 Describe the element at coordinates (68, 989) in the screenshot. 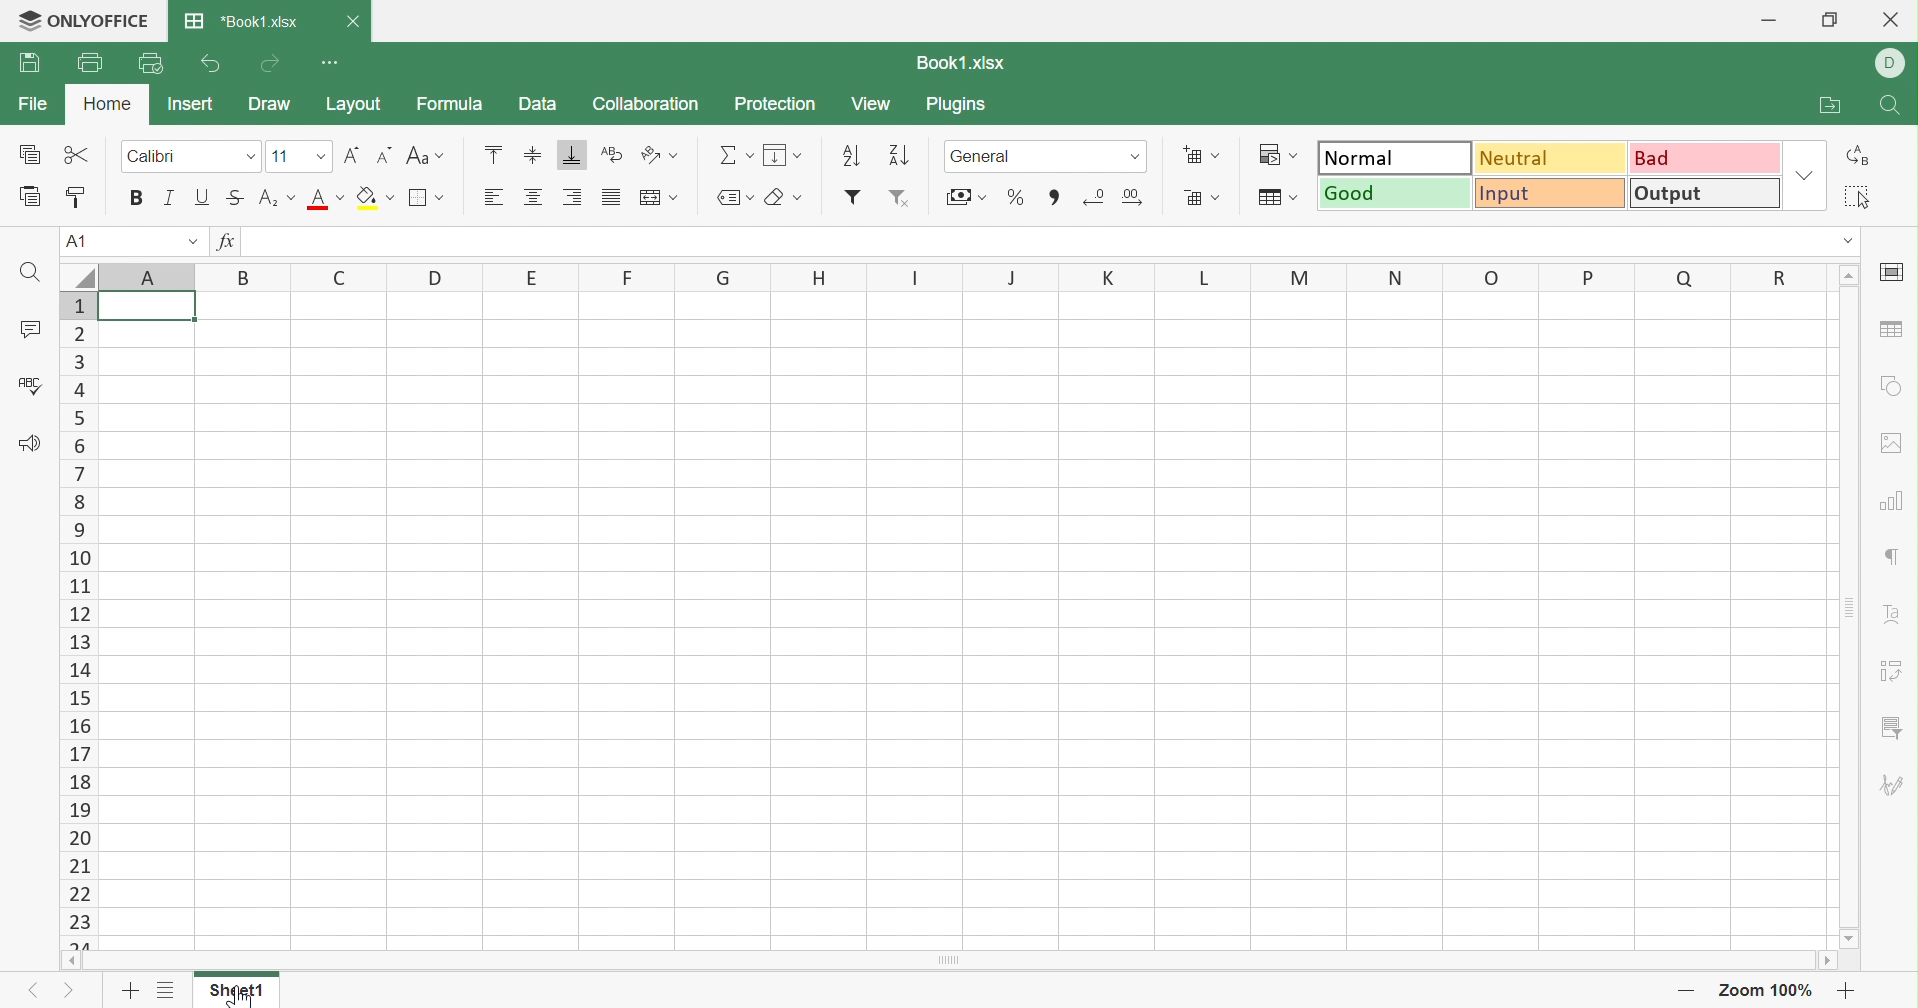

I see `Next` at that location.